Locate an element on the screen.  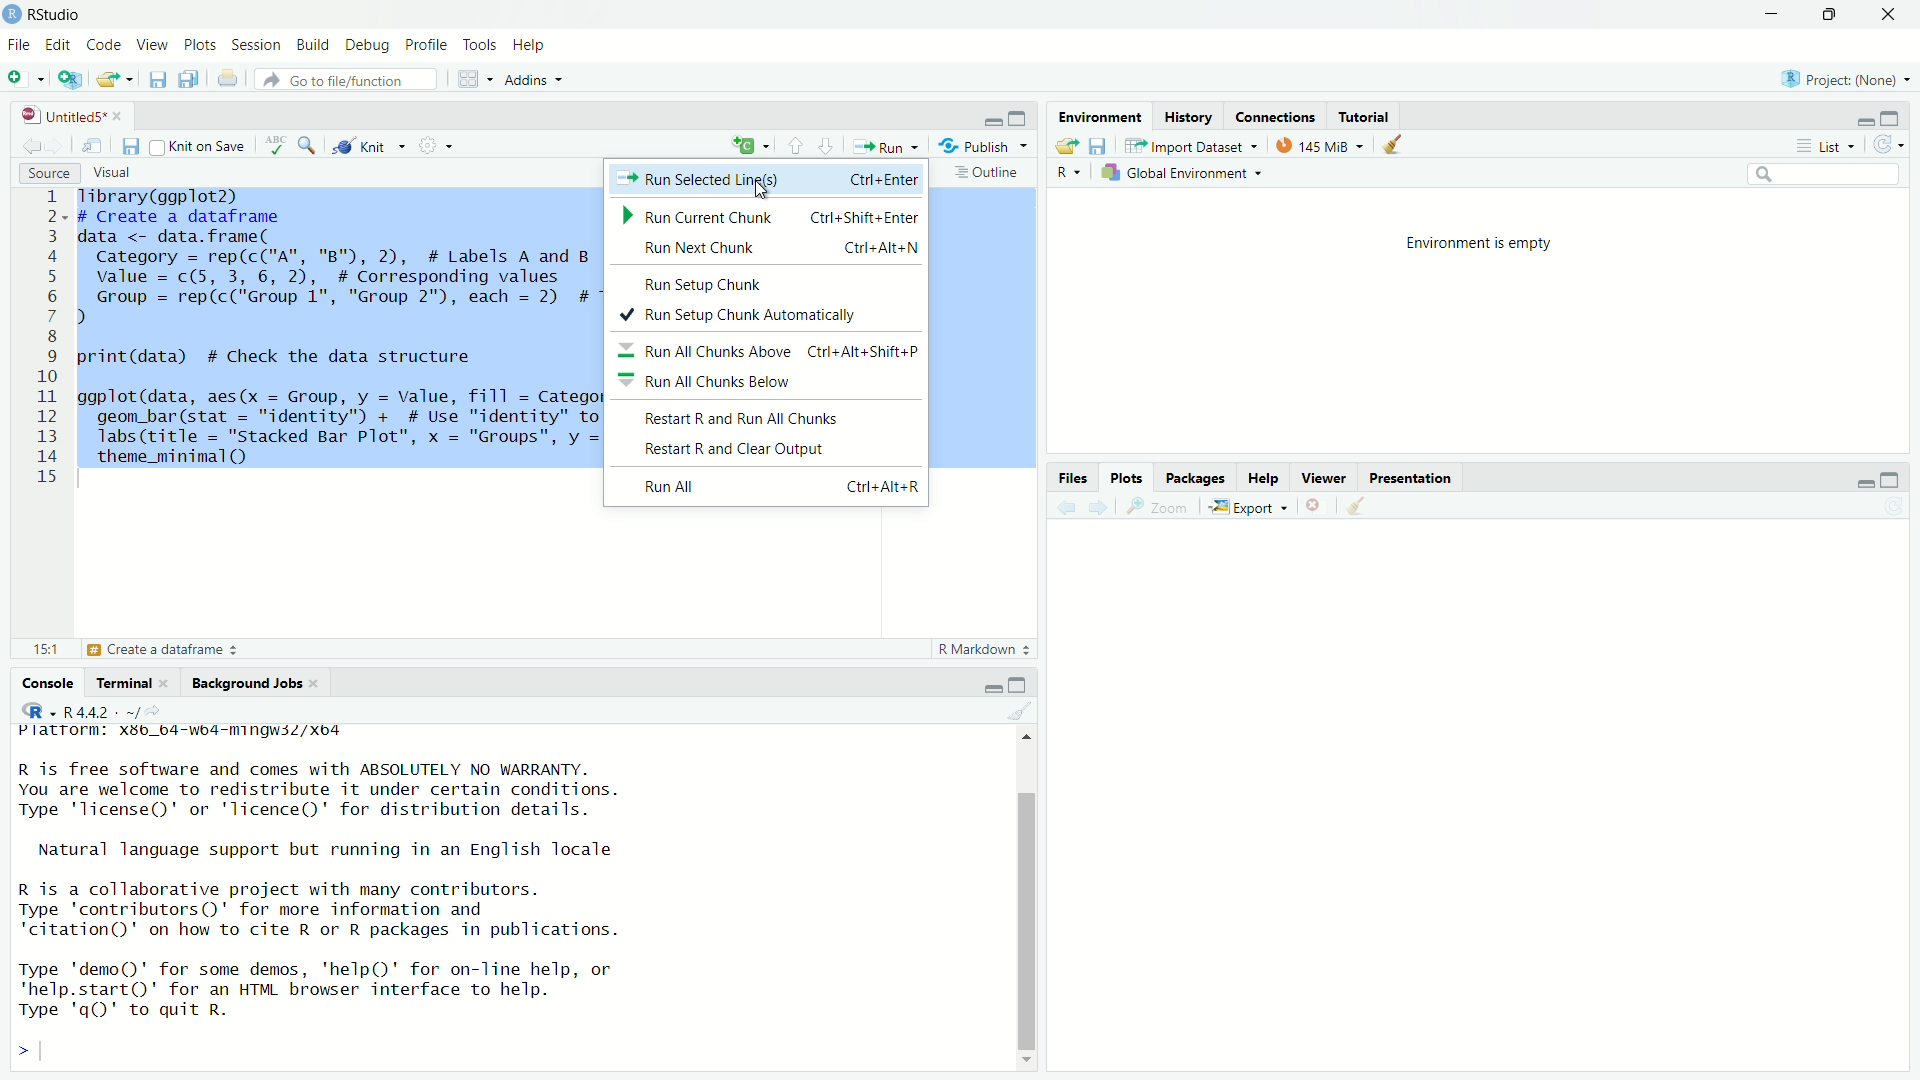
Settings is located at coordinates (437, 144).